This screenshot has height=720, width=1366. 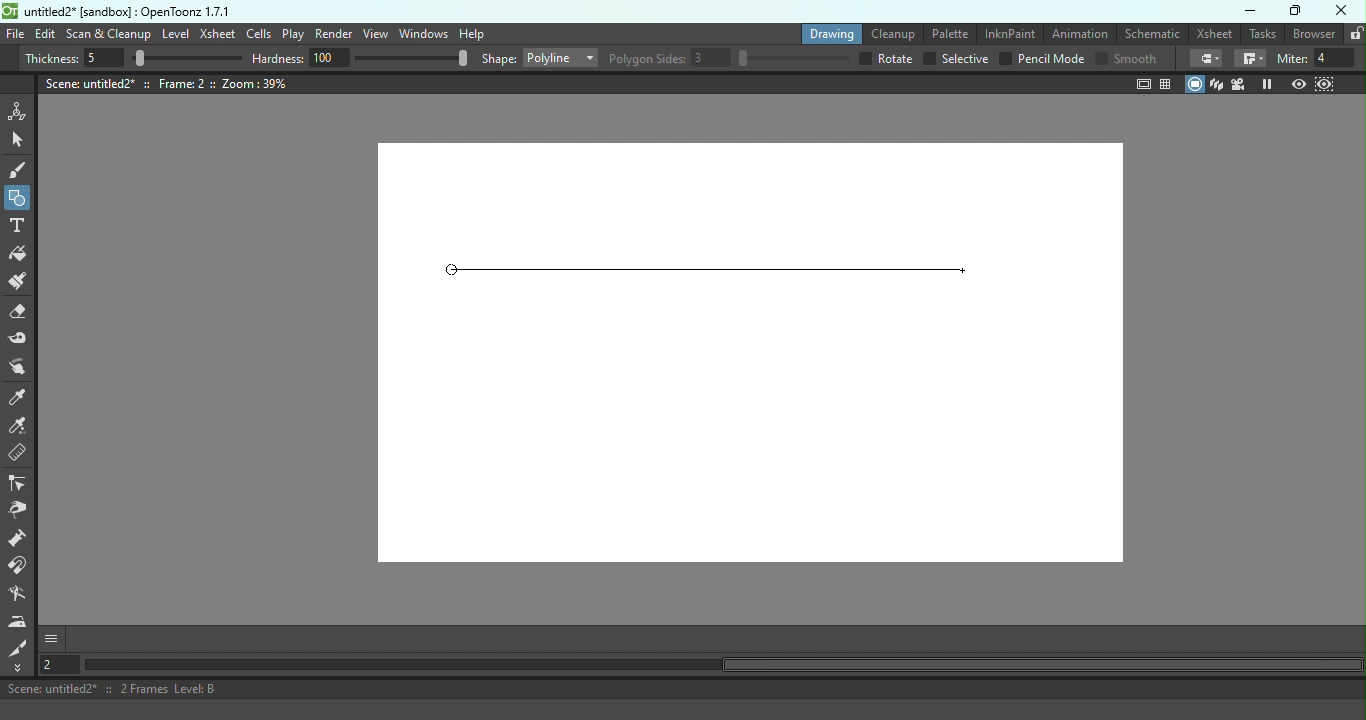 I want to click on Cells, so click(x=258, y=33).